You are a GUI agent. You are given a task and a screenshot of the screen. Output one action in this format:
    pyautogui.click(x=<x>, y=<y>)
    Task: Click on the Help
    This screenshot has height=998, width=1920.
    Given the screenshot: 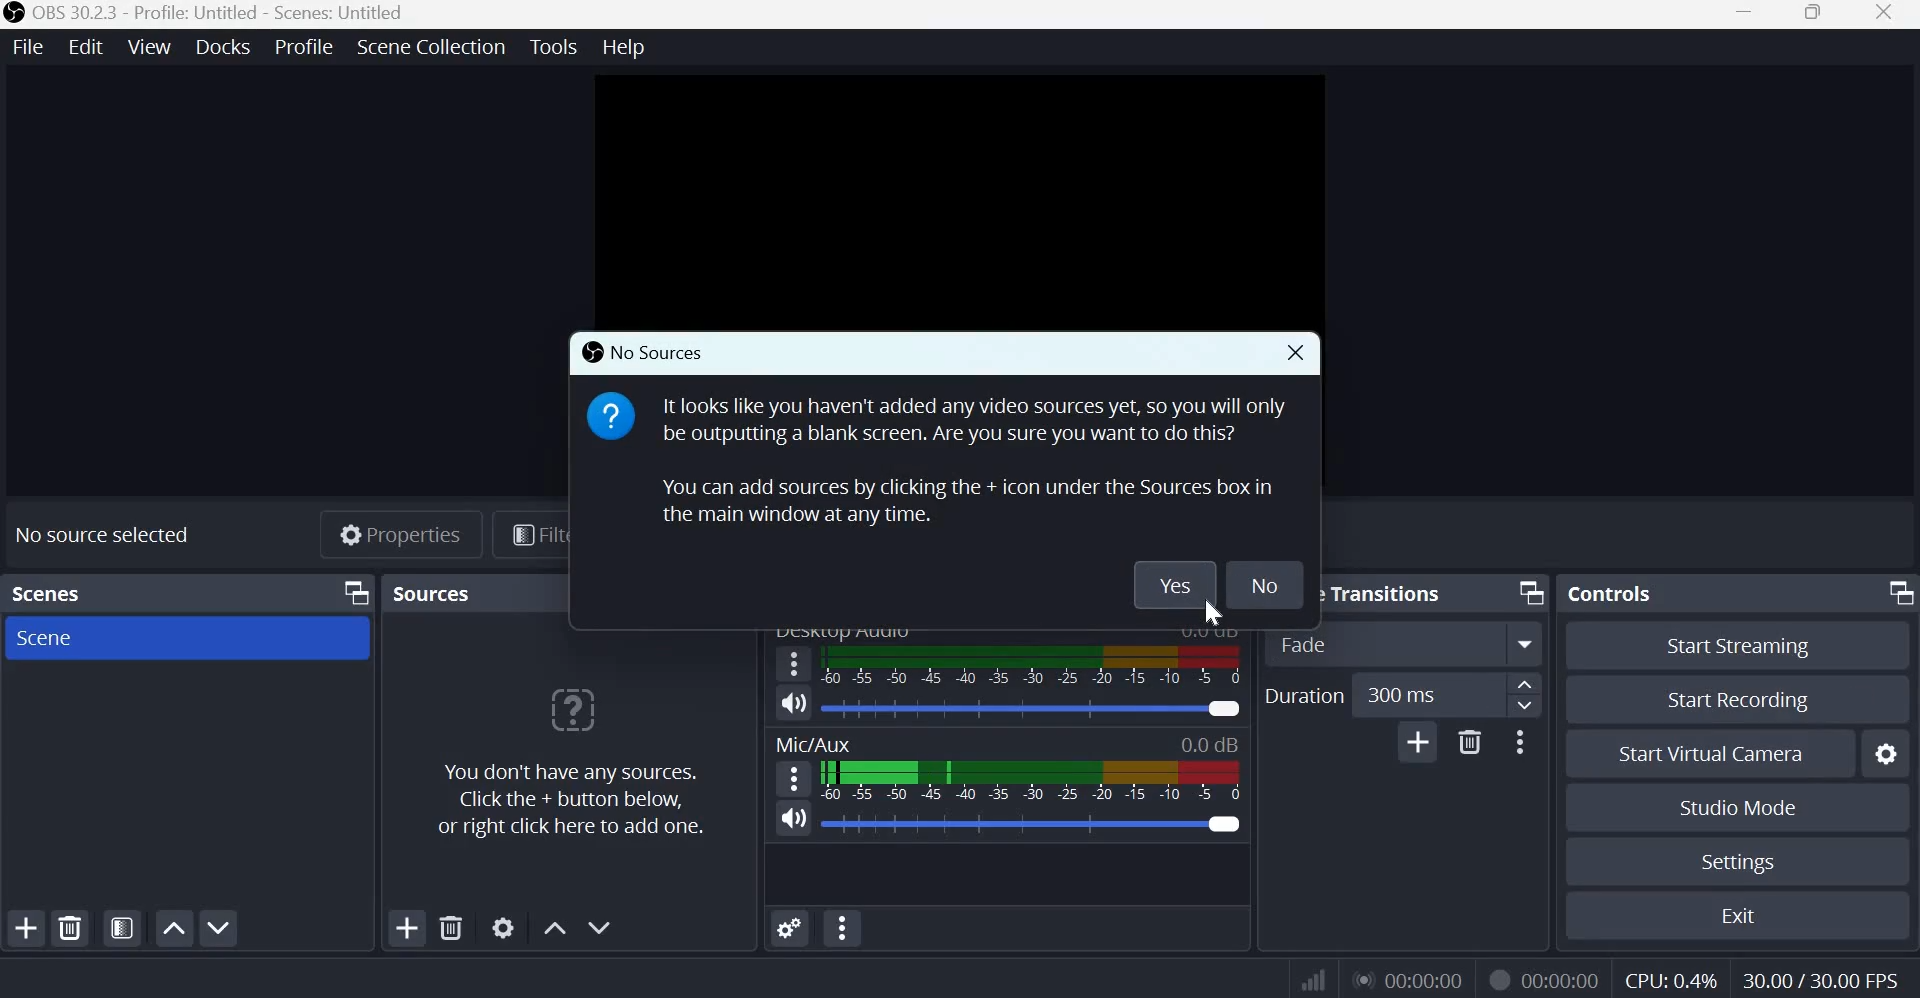 What is the action you would take?
    pyautogui.click(x=623, y=45)
    